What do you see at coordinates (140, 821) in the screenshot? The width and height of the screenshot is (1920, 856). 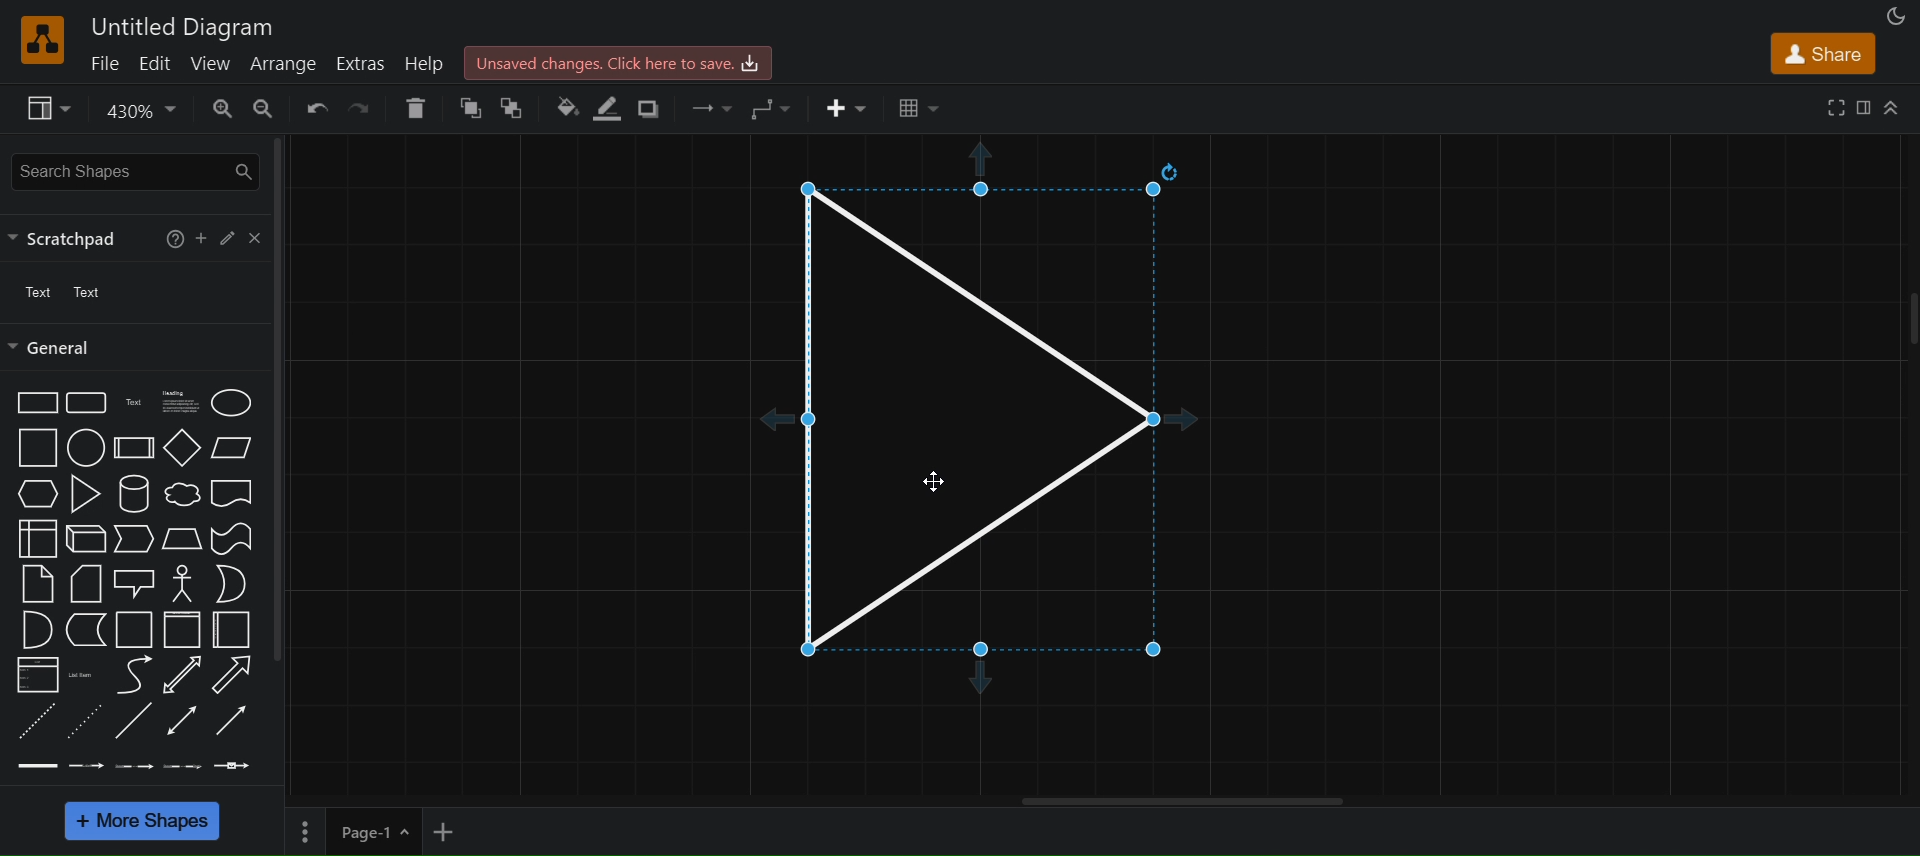 I see `more shapes` at bounding box center [140, 821].